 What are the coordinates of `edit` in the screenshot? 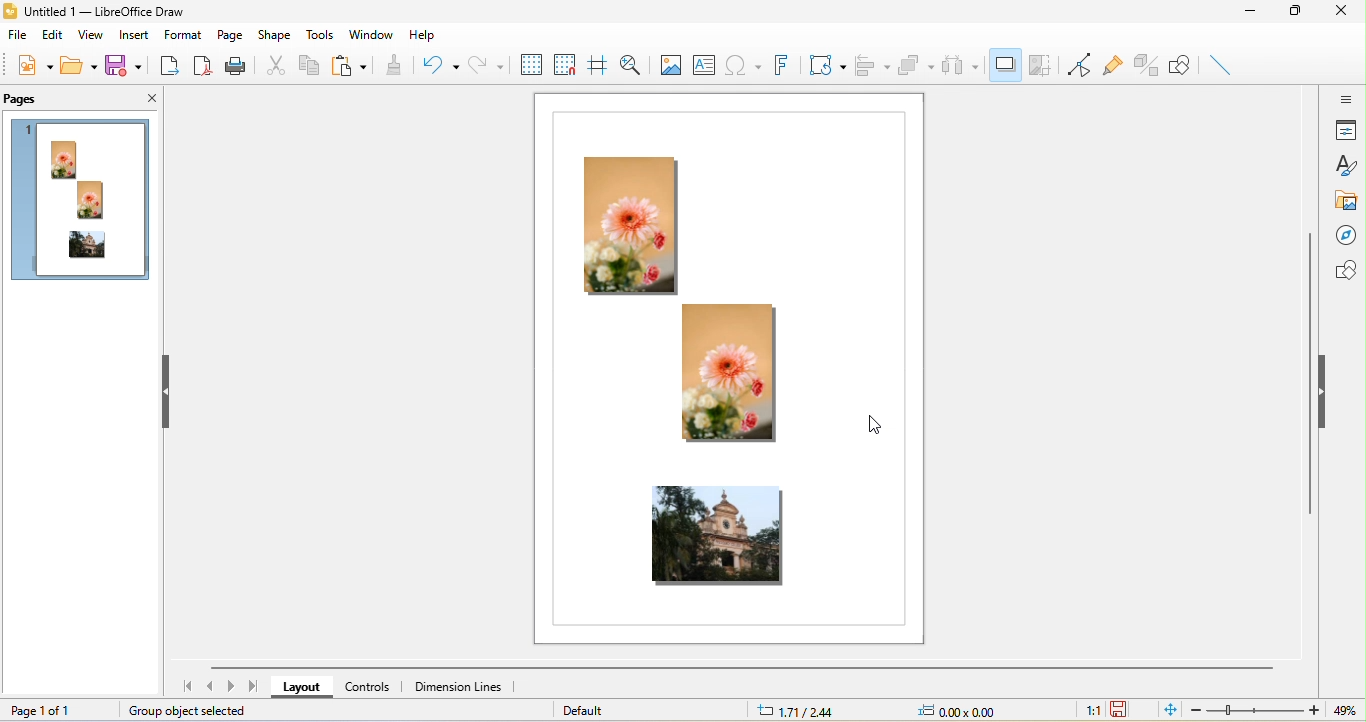 It's located at (53, 38).